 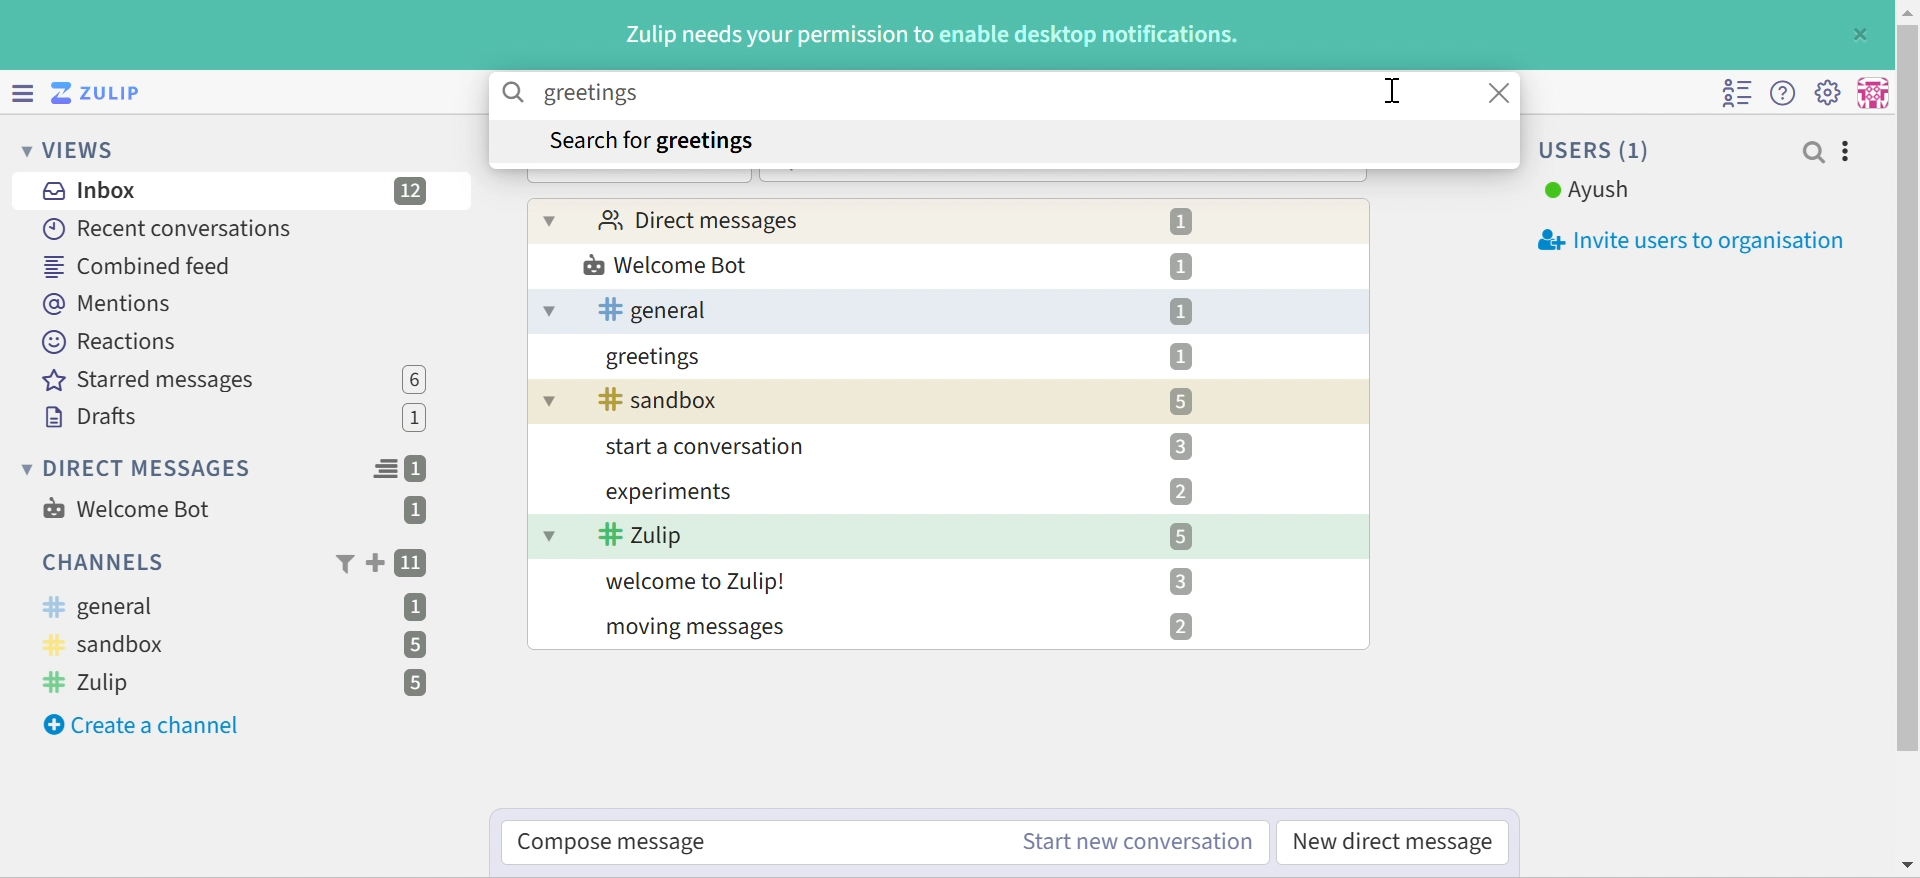 What do you see at coordinates (515, 93) in the screenshot?
I see `Search icon` at bounding box center [515, 93].